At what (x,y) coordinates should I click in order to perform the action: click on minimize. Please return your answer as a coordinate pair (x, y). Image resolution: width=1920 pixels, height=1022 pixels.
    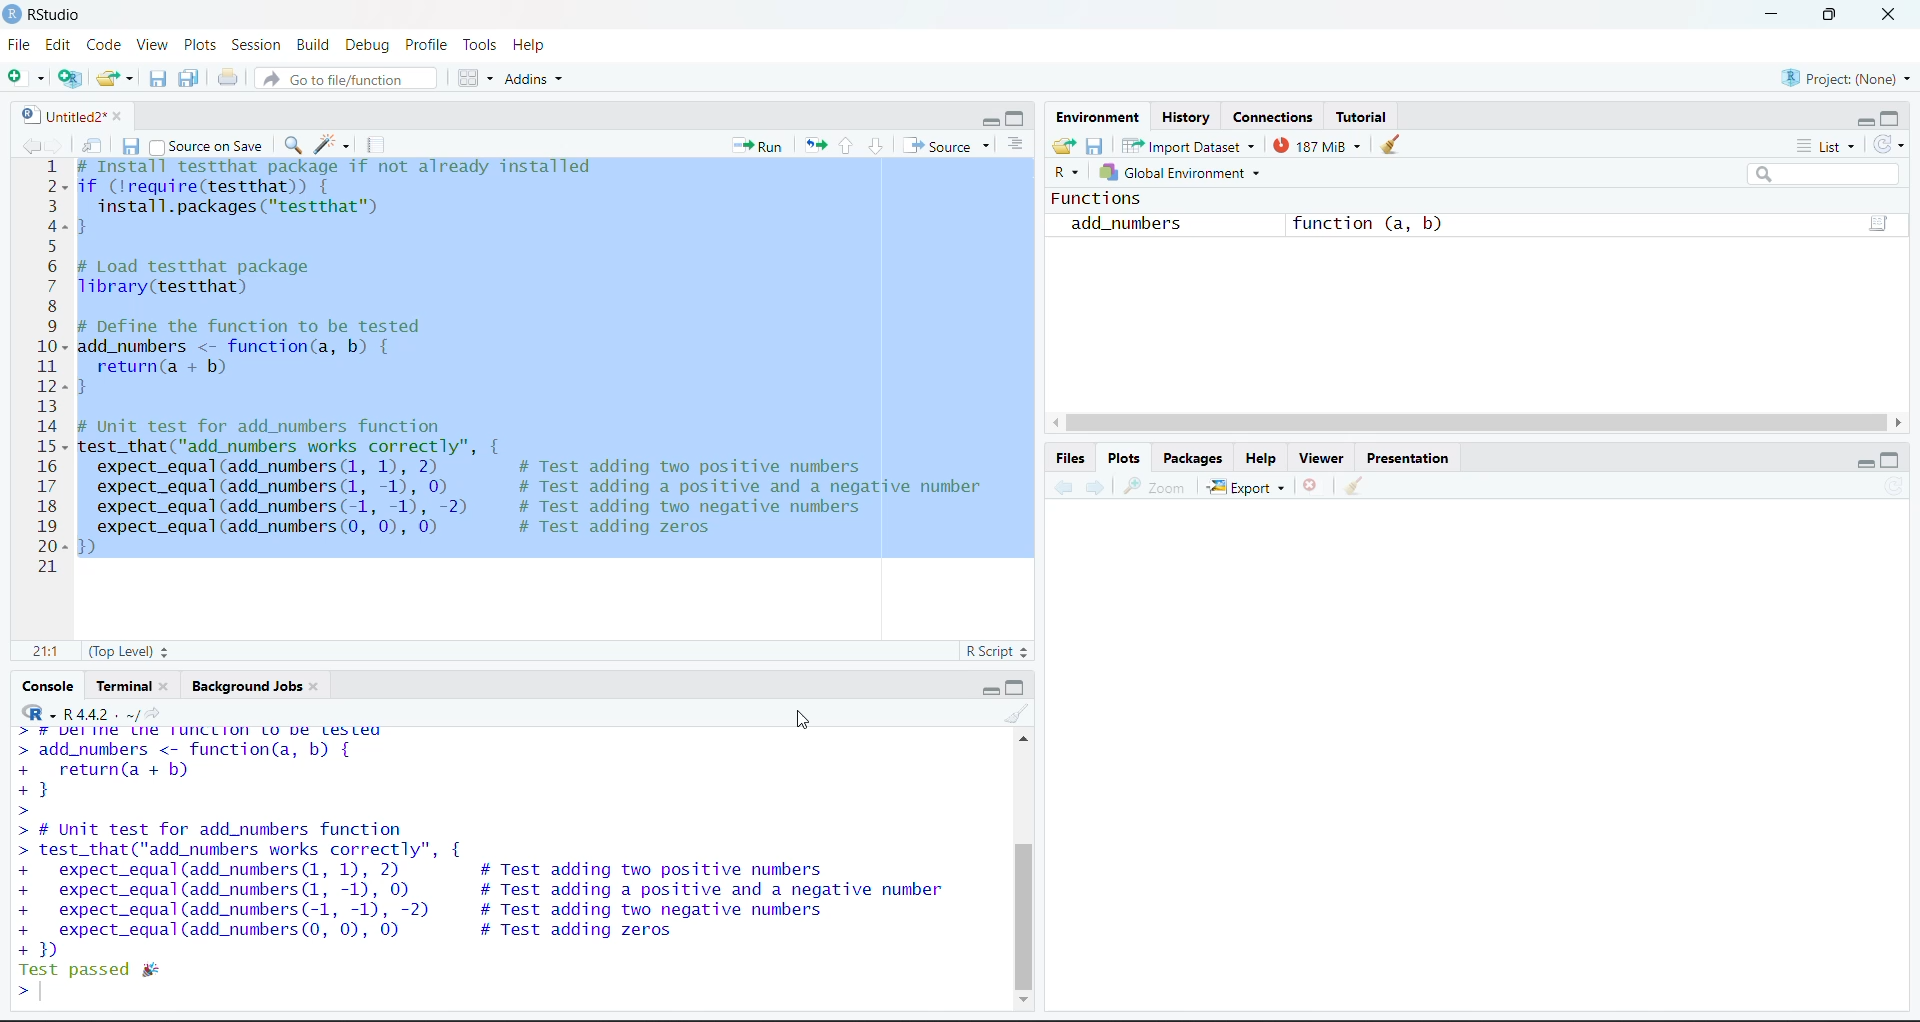
    Looking at the image, I should click on (1867, 461).